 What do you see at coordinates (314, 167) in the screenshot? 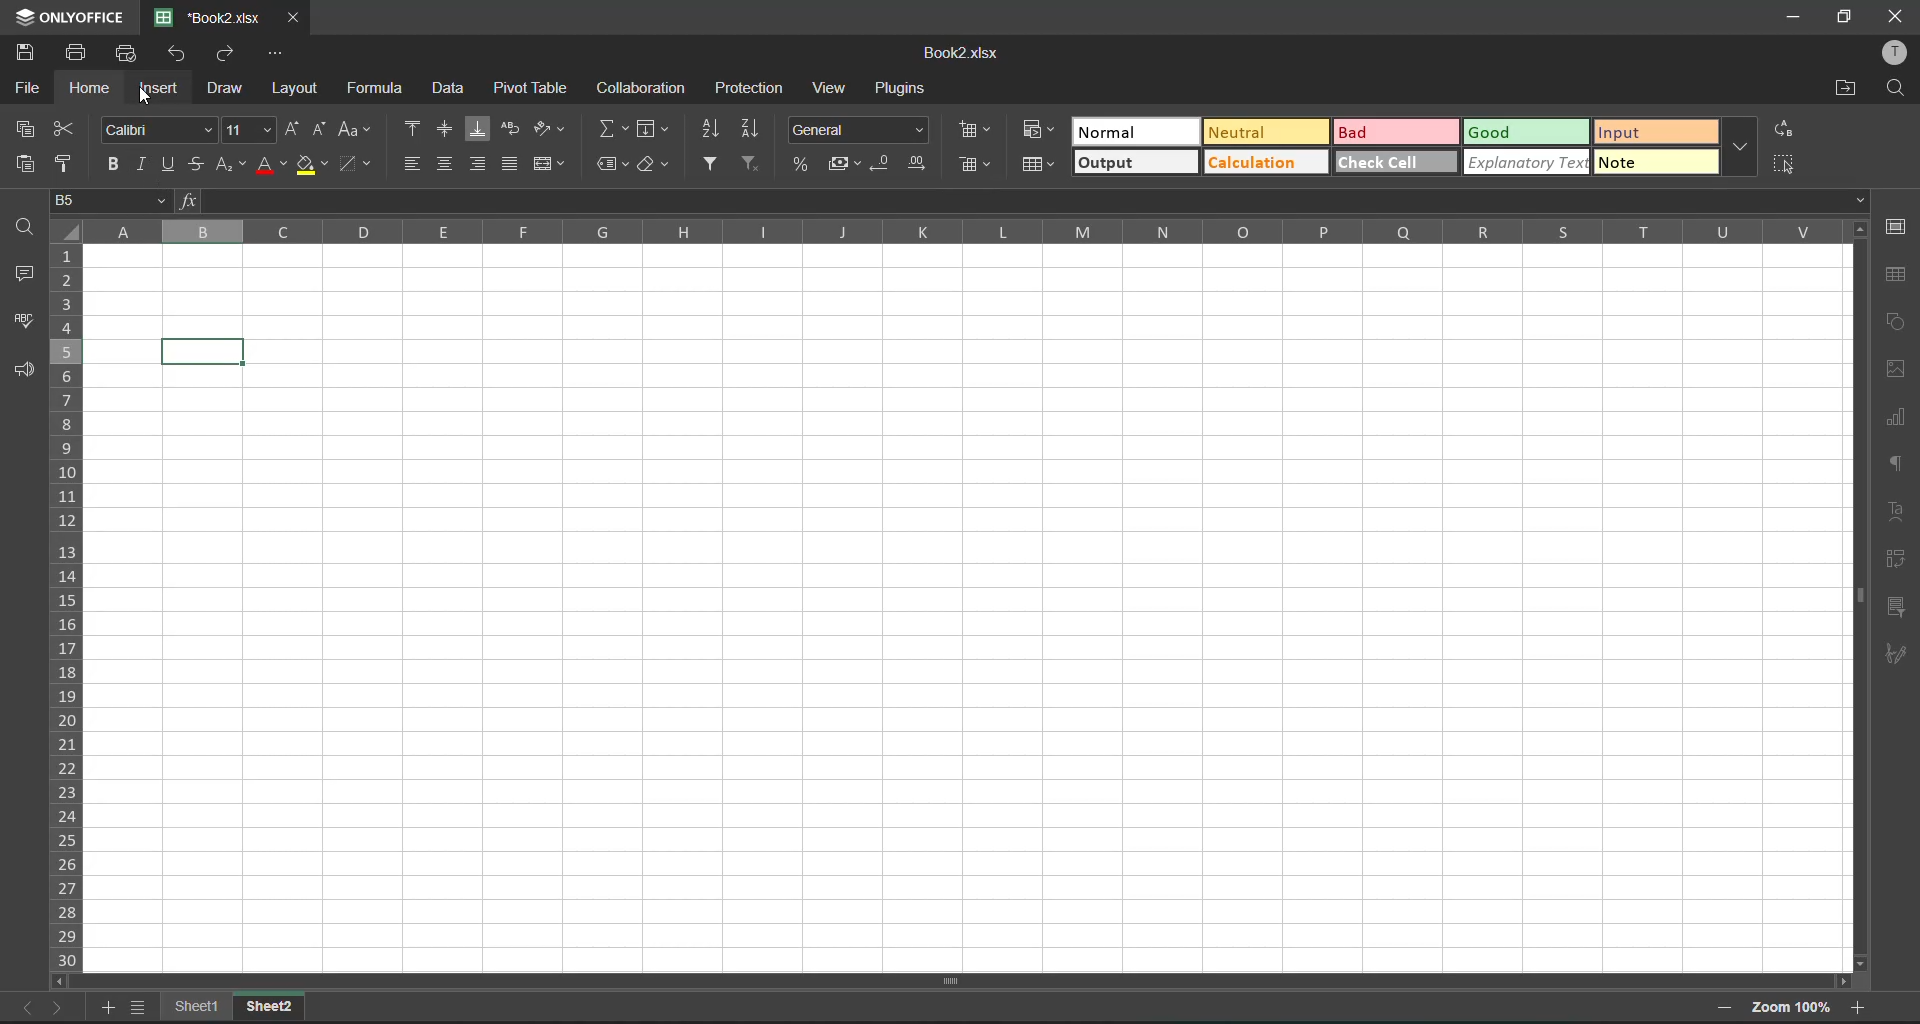
I see `fill color` at bounding box center [314, 167].